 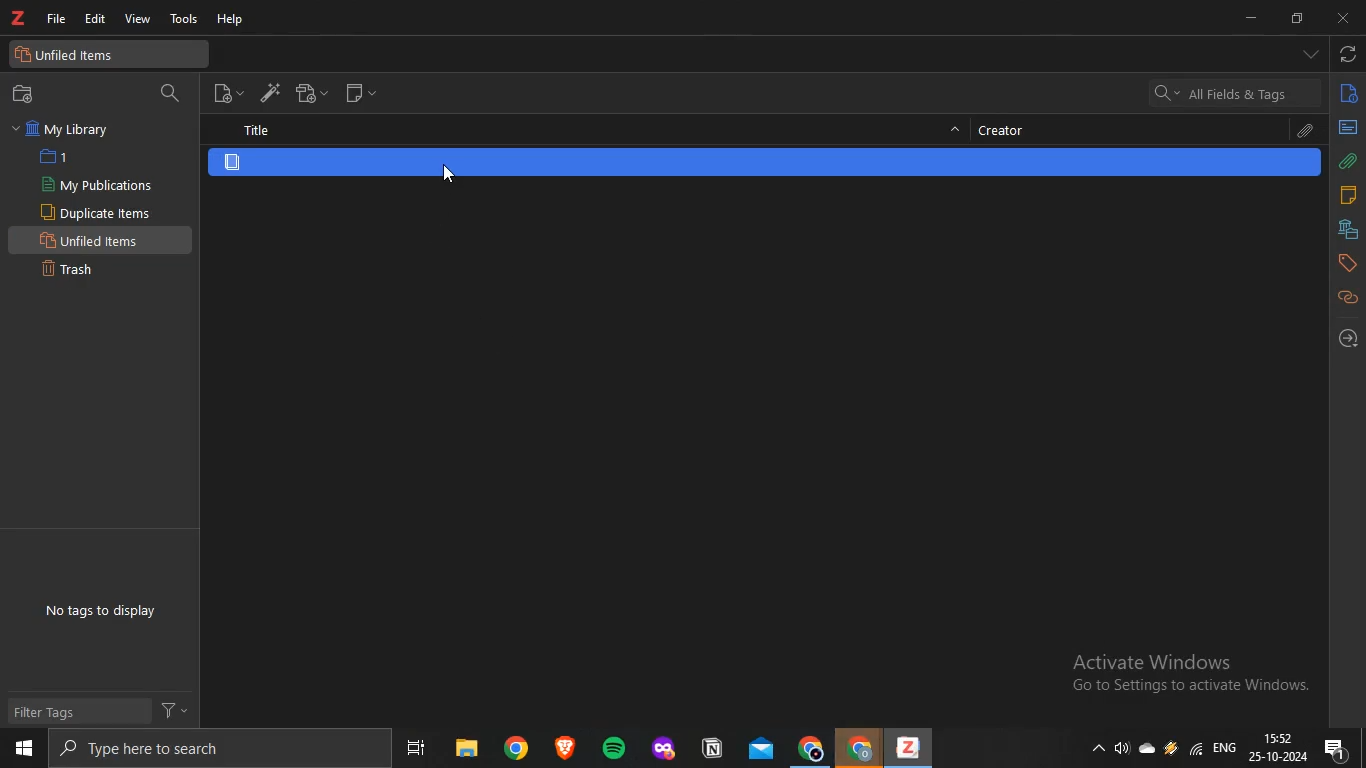 What do you see at coordinates (415, 748) in the screenshot?
I see `task view` at bounding box center [415, 748].